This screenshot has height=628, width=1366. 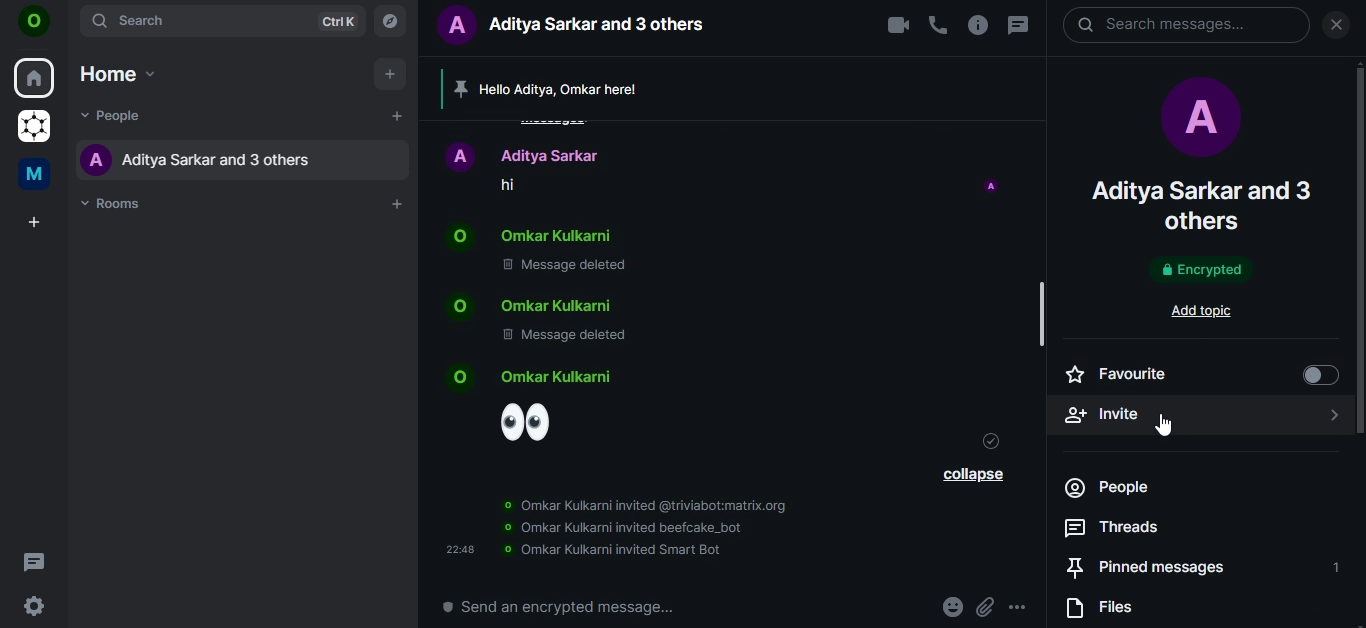 I want to click on profile picture, so click(x=1197, y=121).